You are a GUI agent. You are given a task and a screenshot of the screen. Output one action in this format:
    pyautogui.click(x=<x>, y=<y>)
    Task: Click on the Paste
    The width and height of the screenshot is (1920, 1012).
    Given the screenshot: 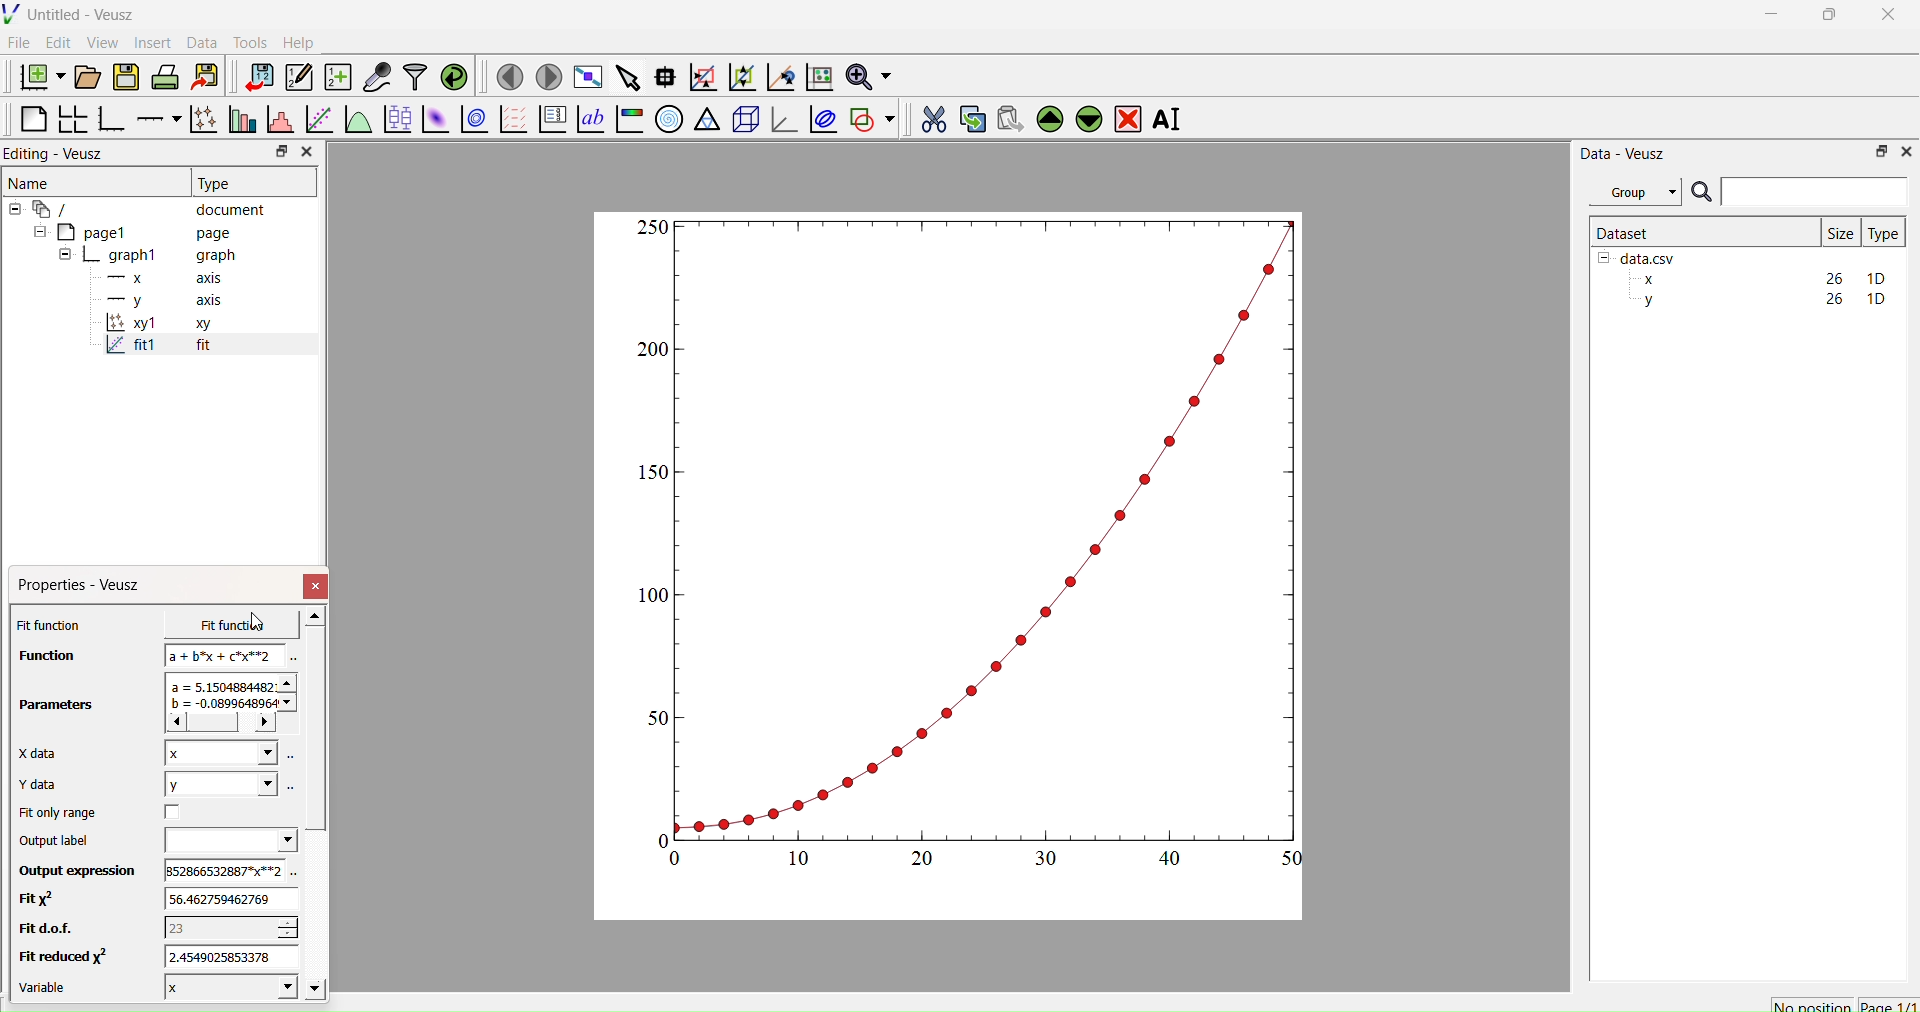 What is the action you would take?
    pyautogui.click(x=1007, y=116)
    